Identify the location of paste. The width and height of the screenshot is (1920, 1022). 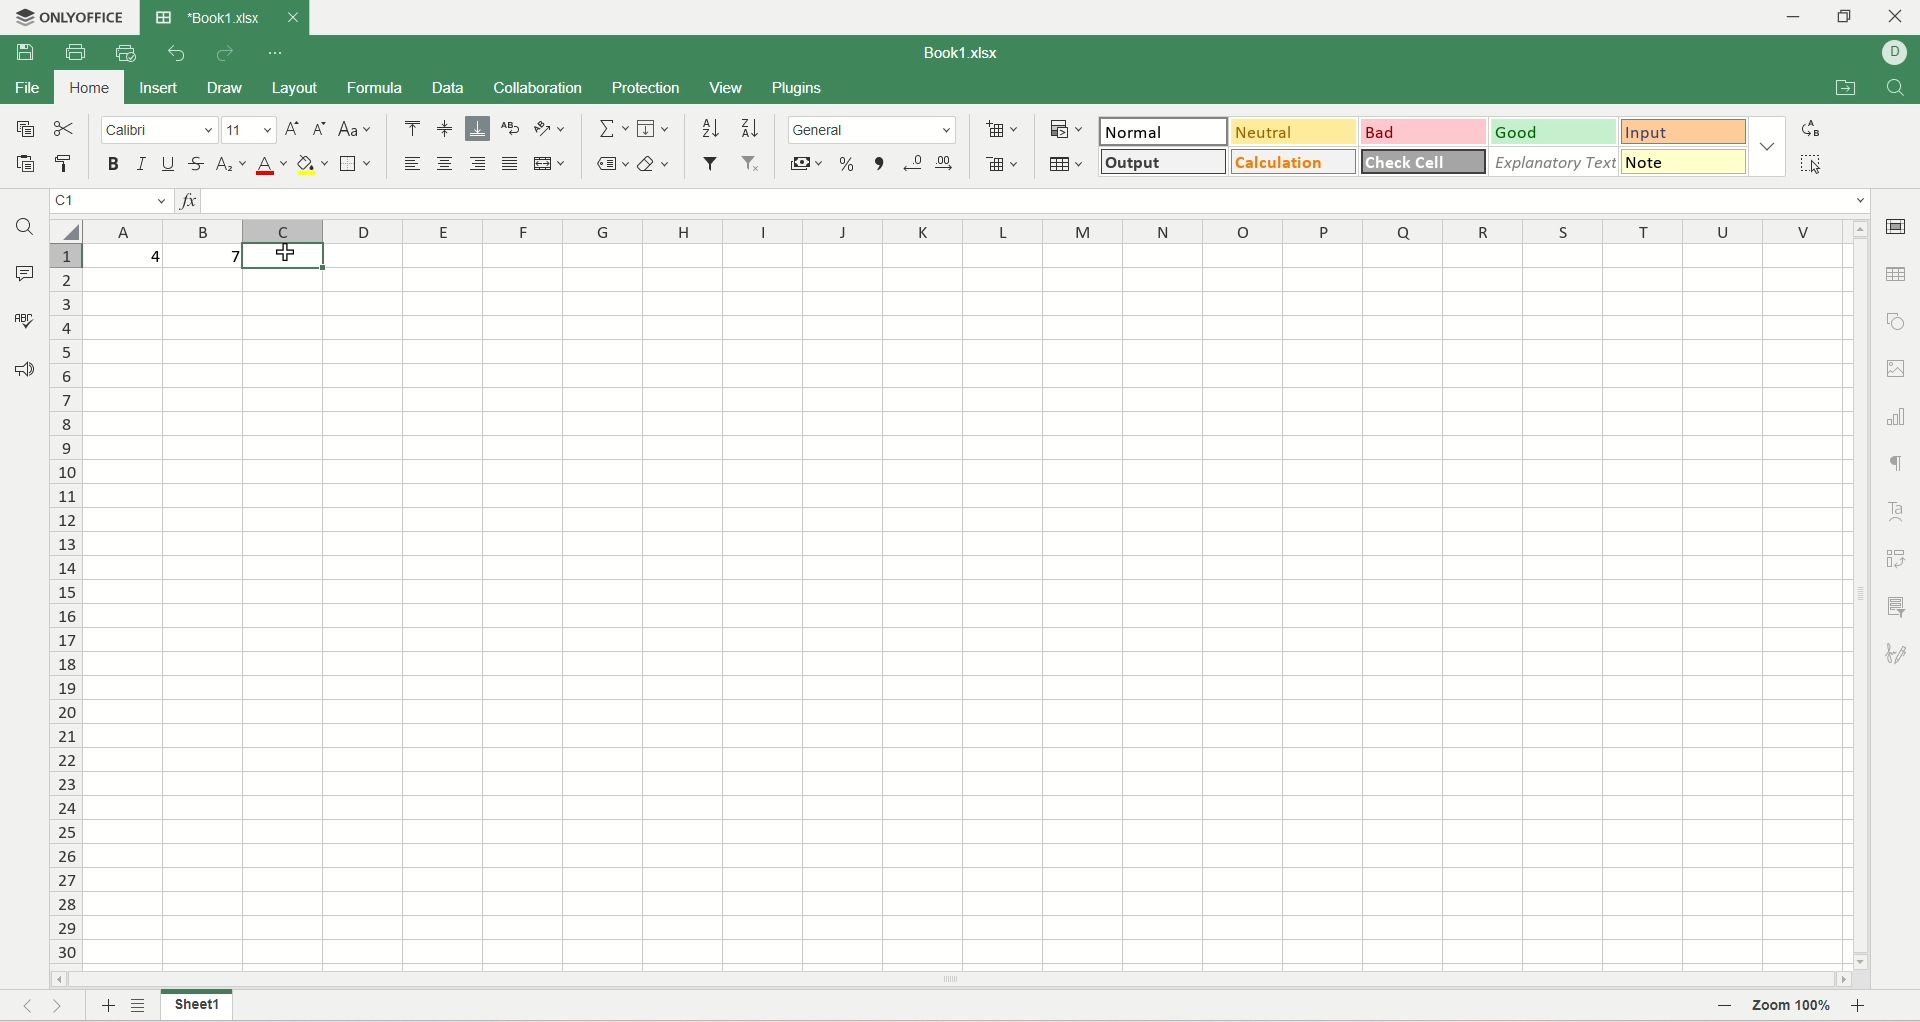
(69, 164).